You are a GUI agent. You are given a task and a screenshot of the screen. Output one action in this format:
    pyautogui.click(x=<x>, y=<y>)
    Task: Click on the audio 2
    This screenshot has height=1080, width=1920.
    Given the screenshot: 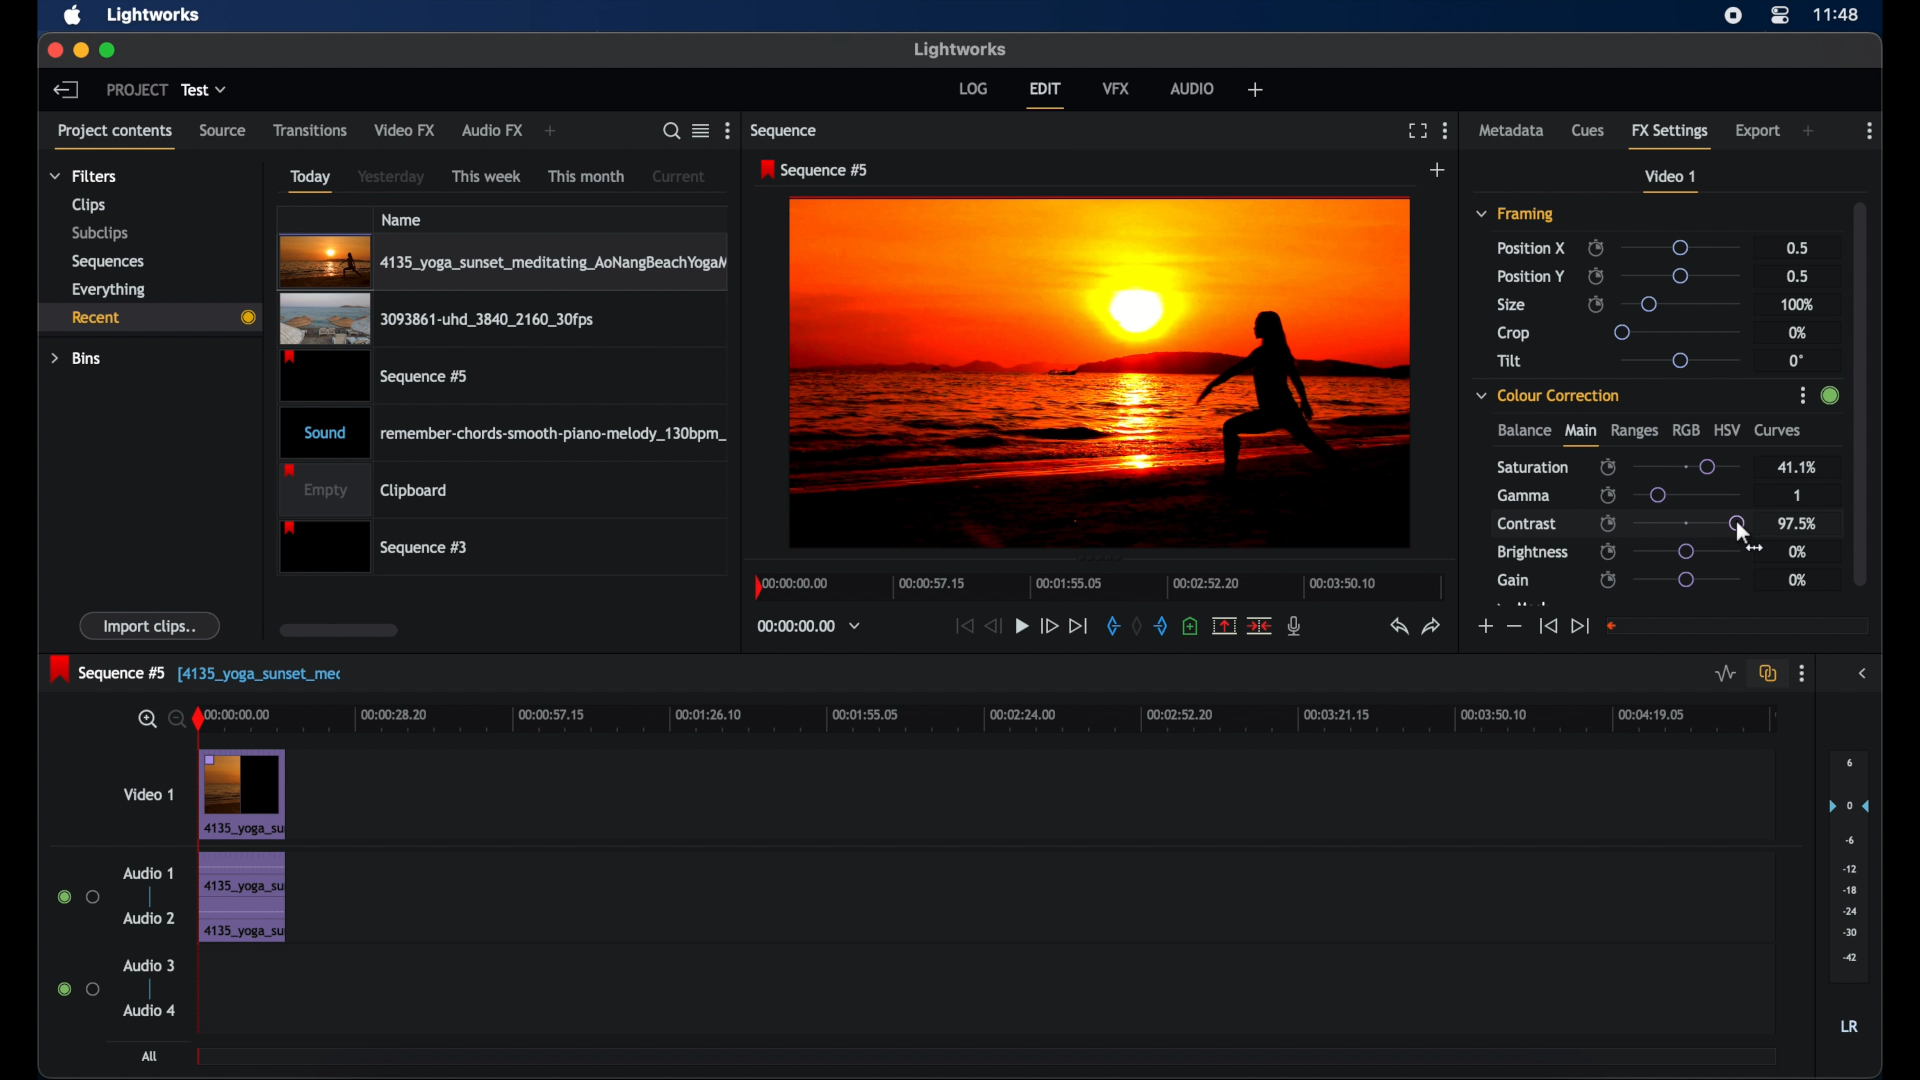 What is the action you would take?
    pyautogui.click(x=148, y=918)
    